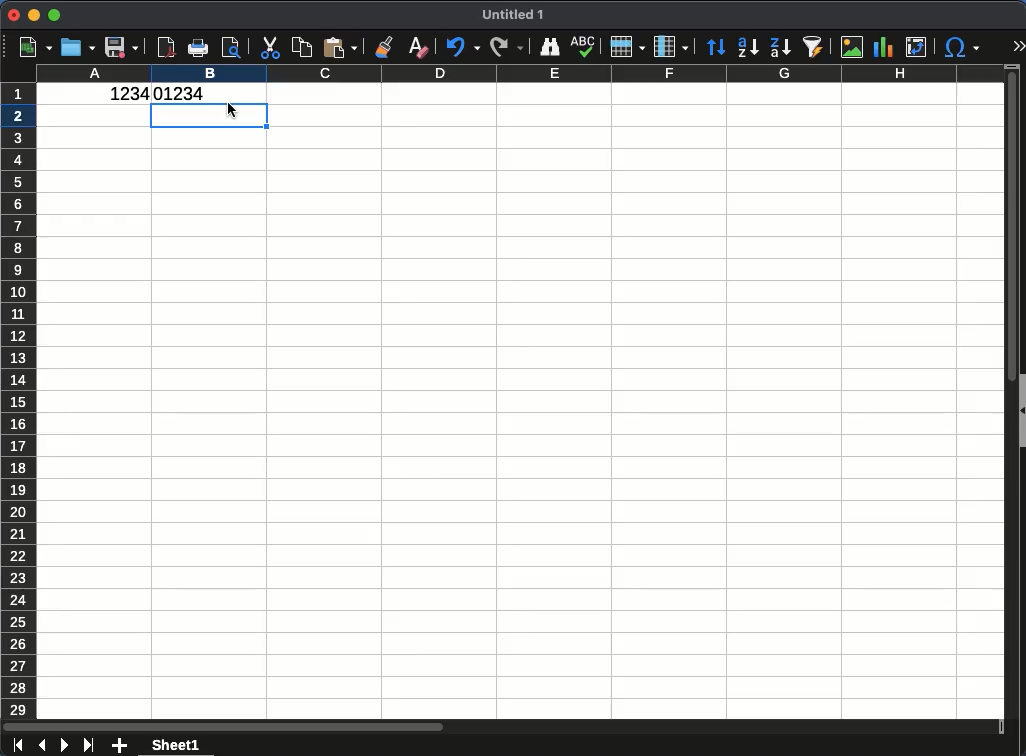 The width and height of the screenshot is (1026, 756). I want to click on image, so click(852, 45).